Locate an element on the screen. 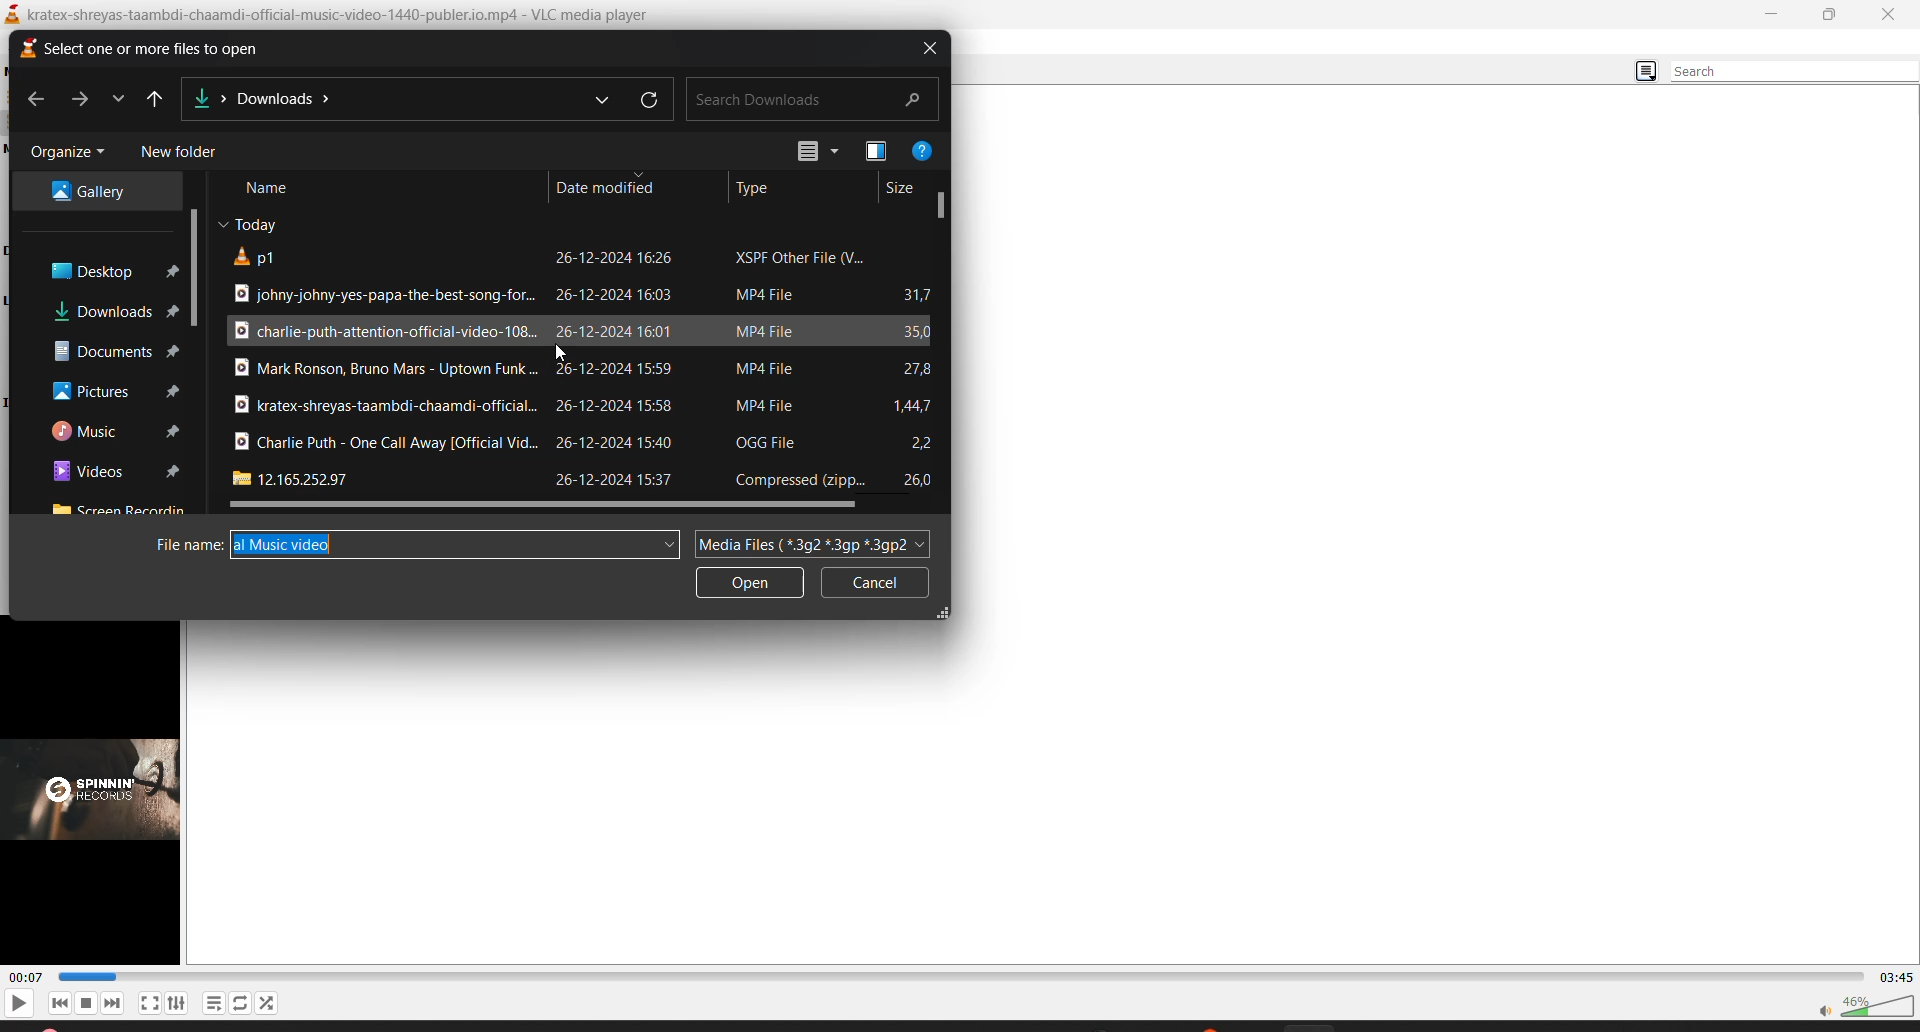  name is located at coordinates (276, 187).